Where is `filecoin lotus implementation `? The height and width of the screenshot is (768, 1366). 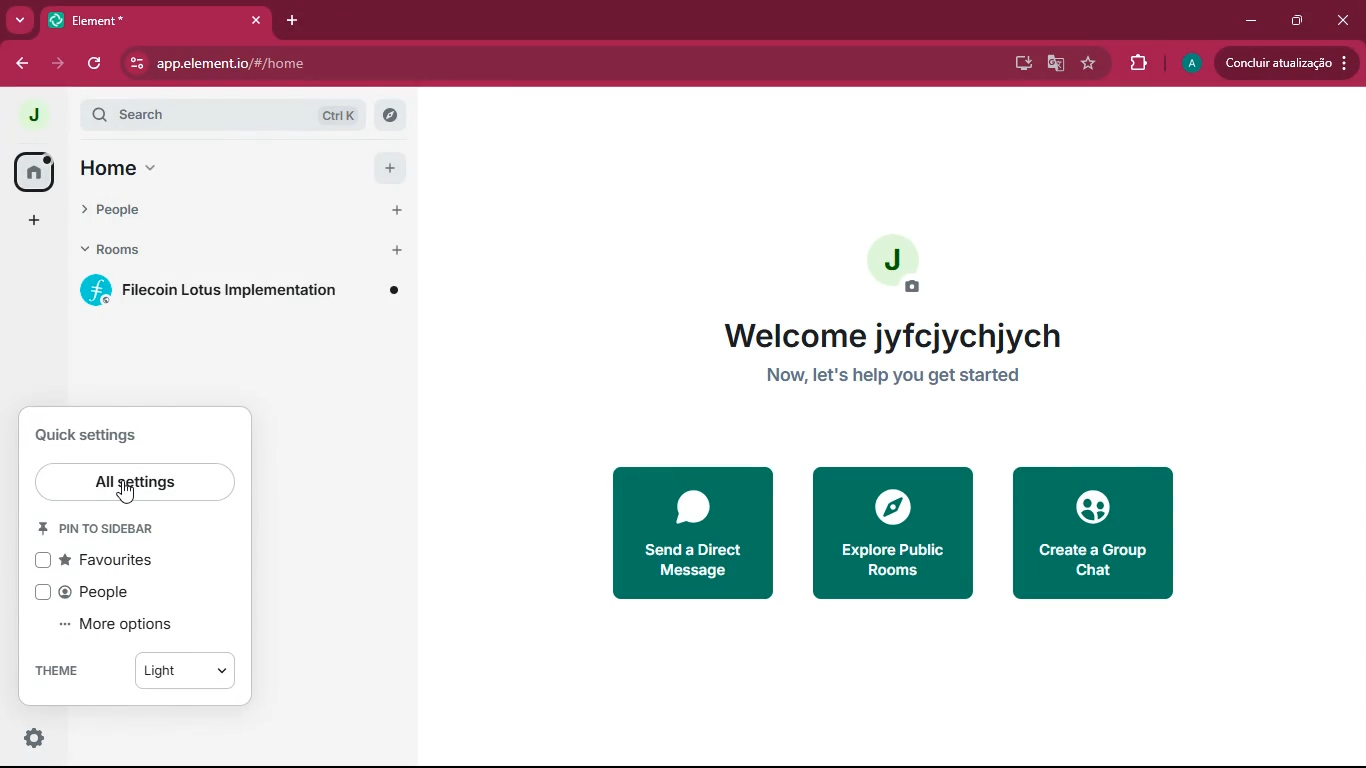
filecoin lotus implementation  is located at coordinates (246, 291).